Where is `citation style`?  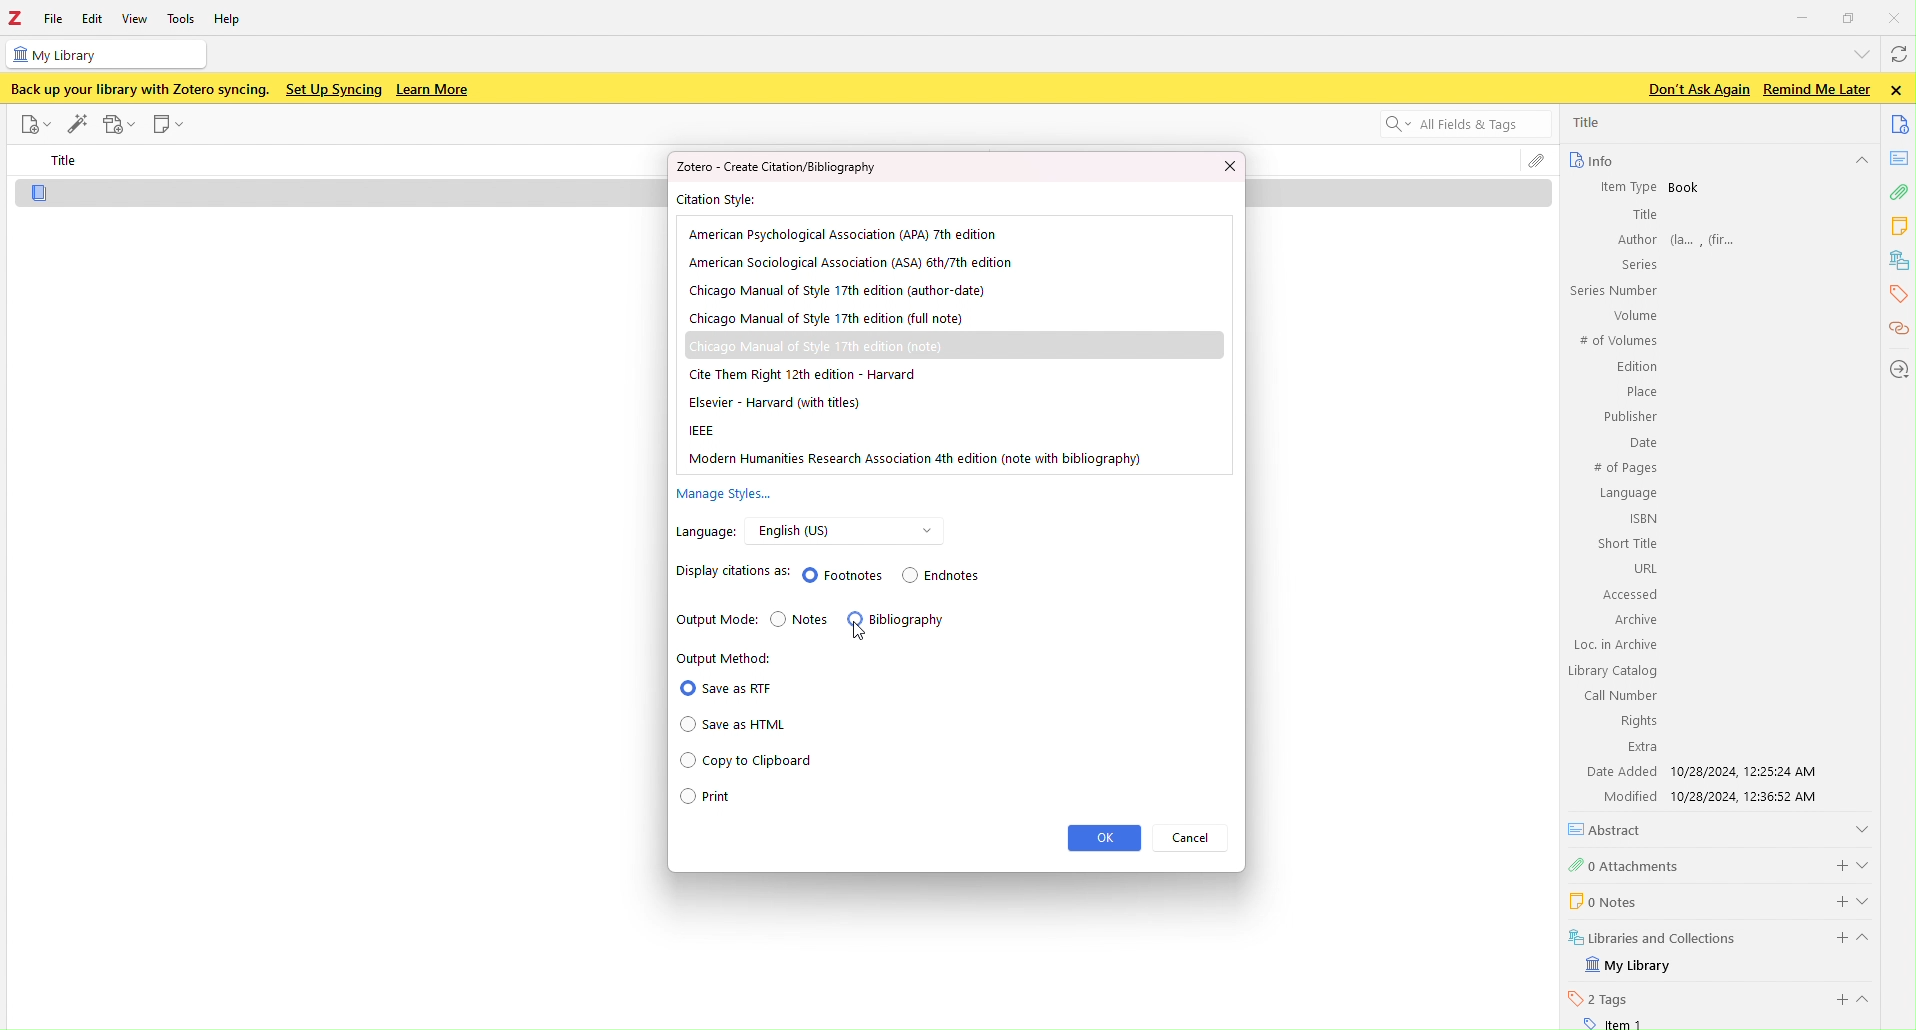 citation style is located at coordinates (728, 200).